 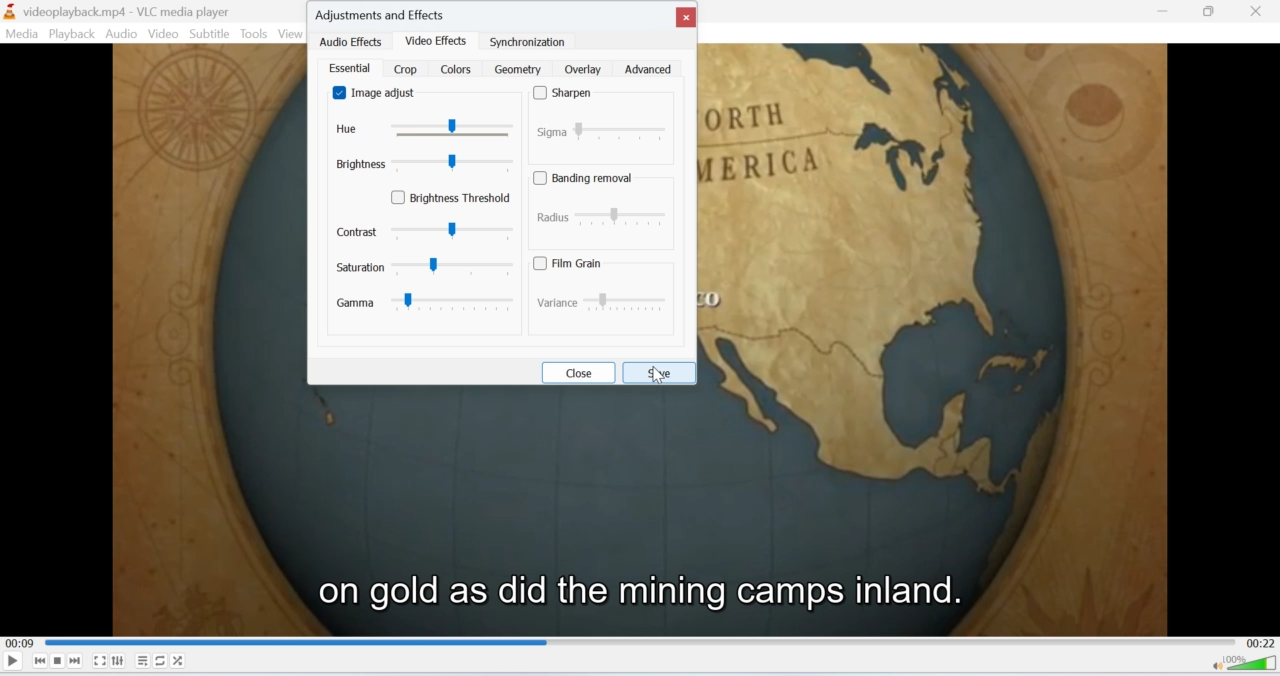 What do you see at coordinates (427, 304) in the screenshot?
I see `Gamma` at bounding box center [427, 304].